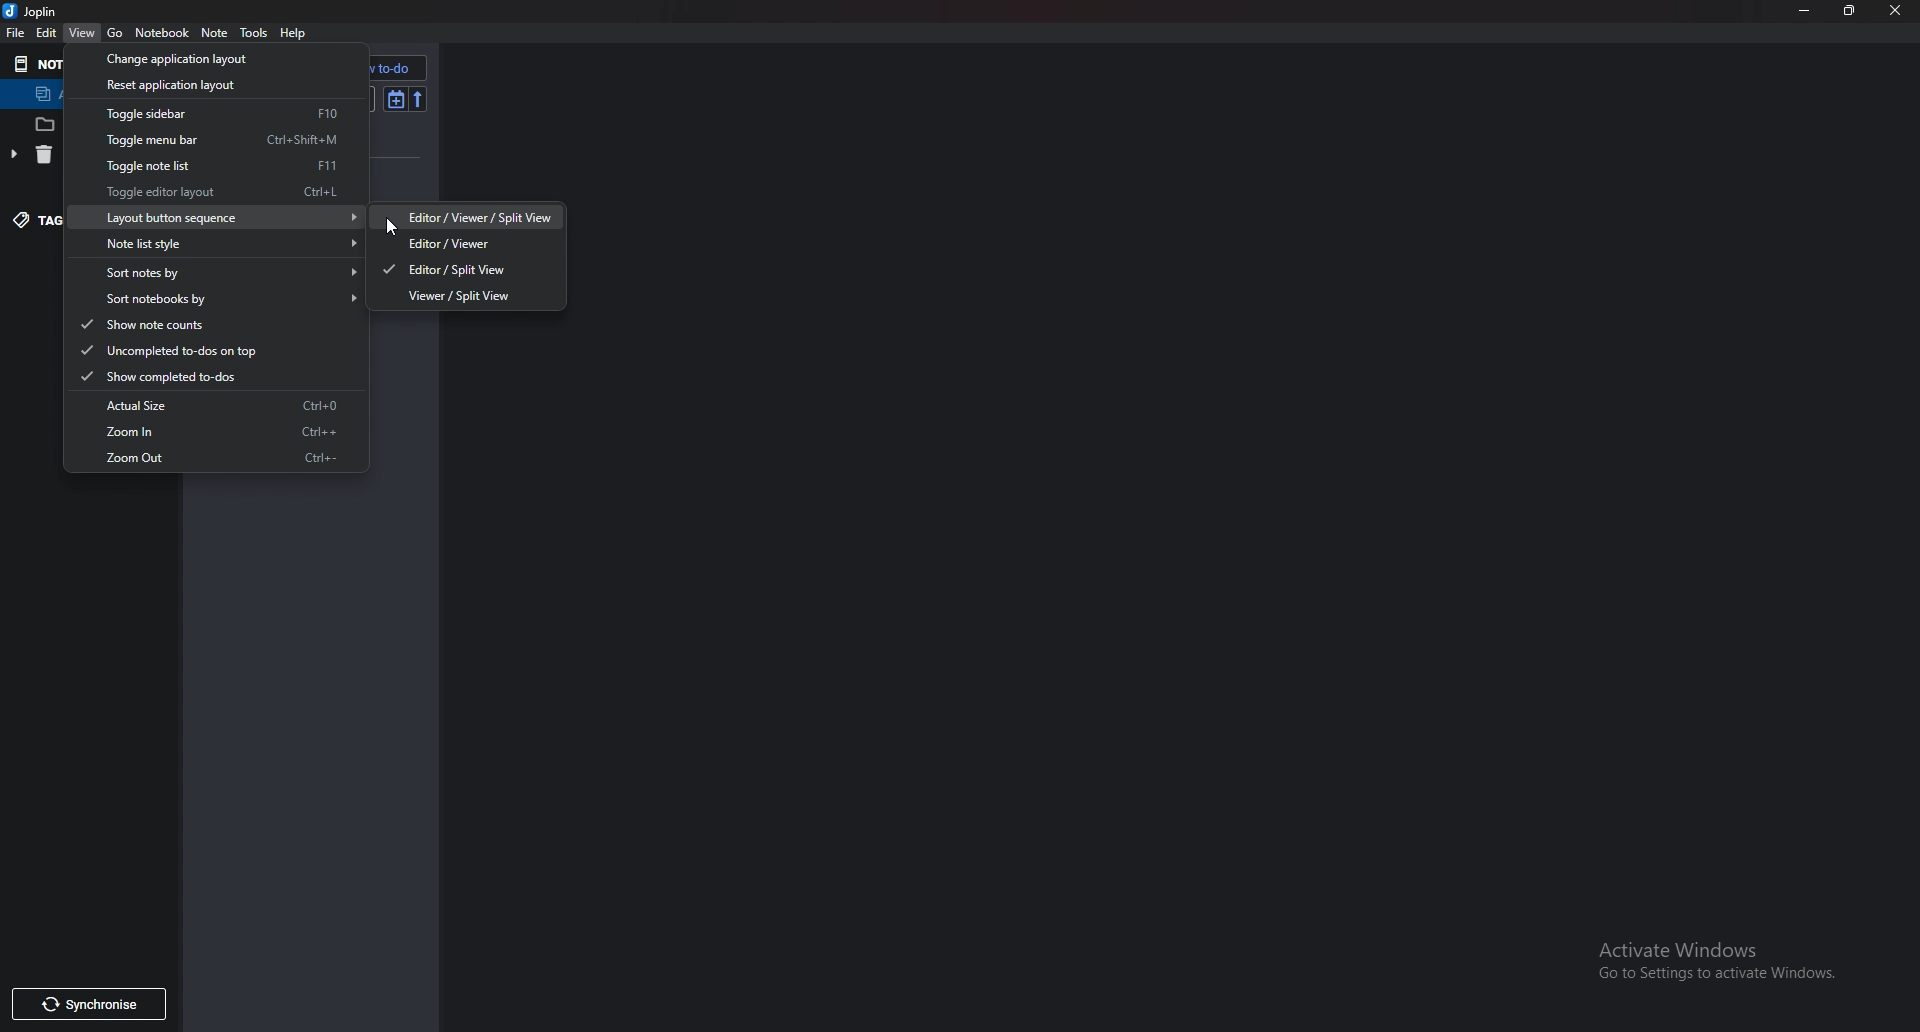 The image size is (1920, 1032). Describe the element at coordinates (198, 376) in the screenshot. I see `Show completed to dos` at that location.